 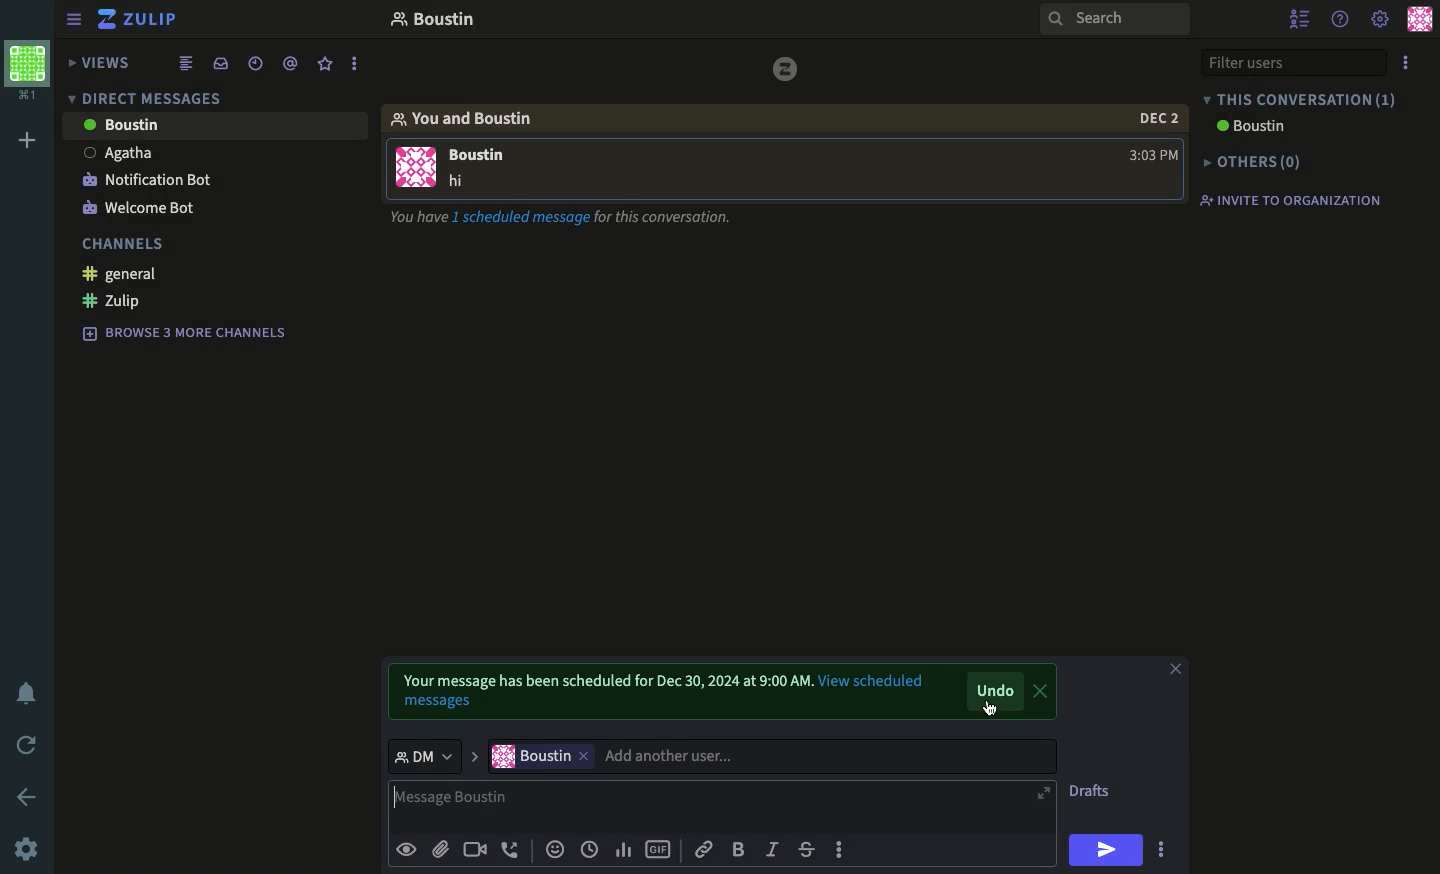 What do you see at coordinates (789, 73) in the screenshot?
I see `zulip` at bounding box center [789, 73].